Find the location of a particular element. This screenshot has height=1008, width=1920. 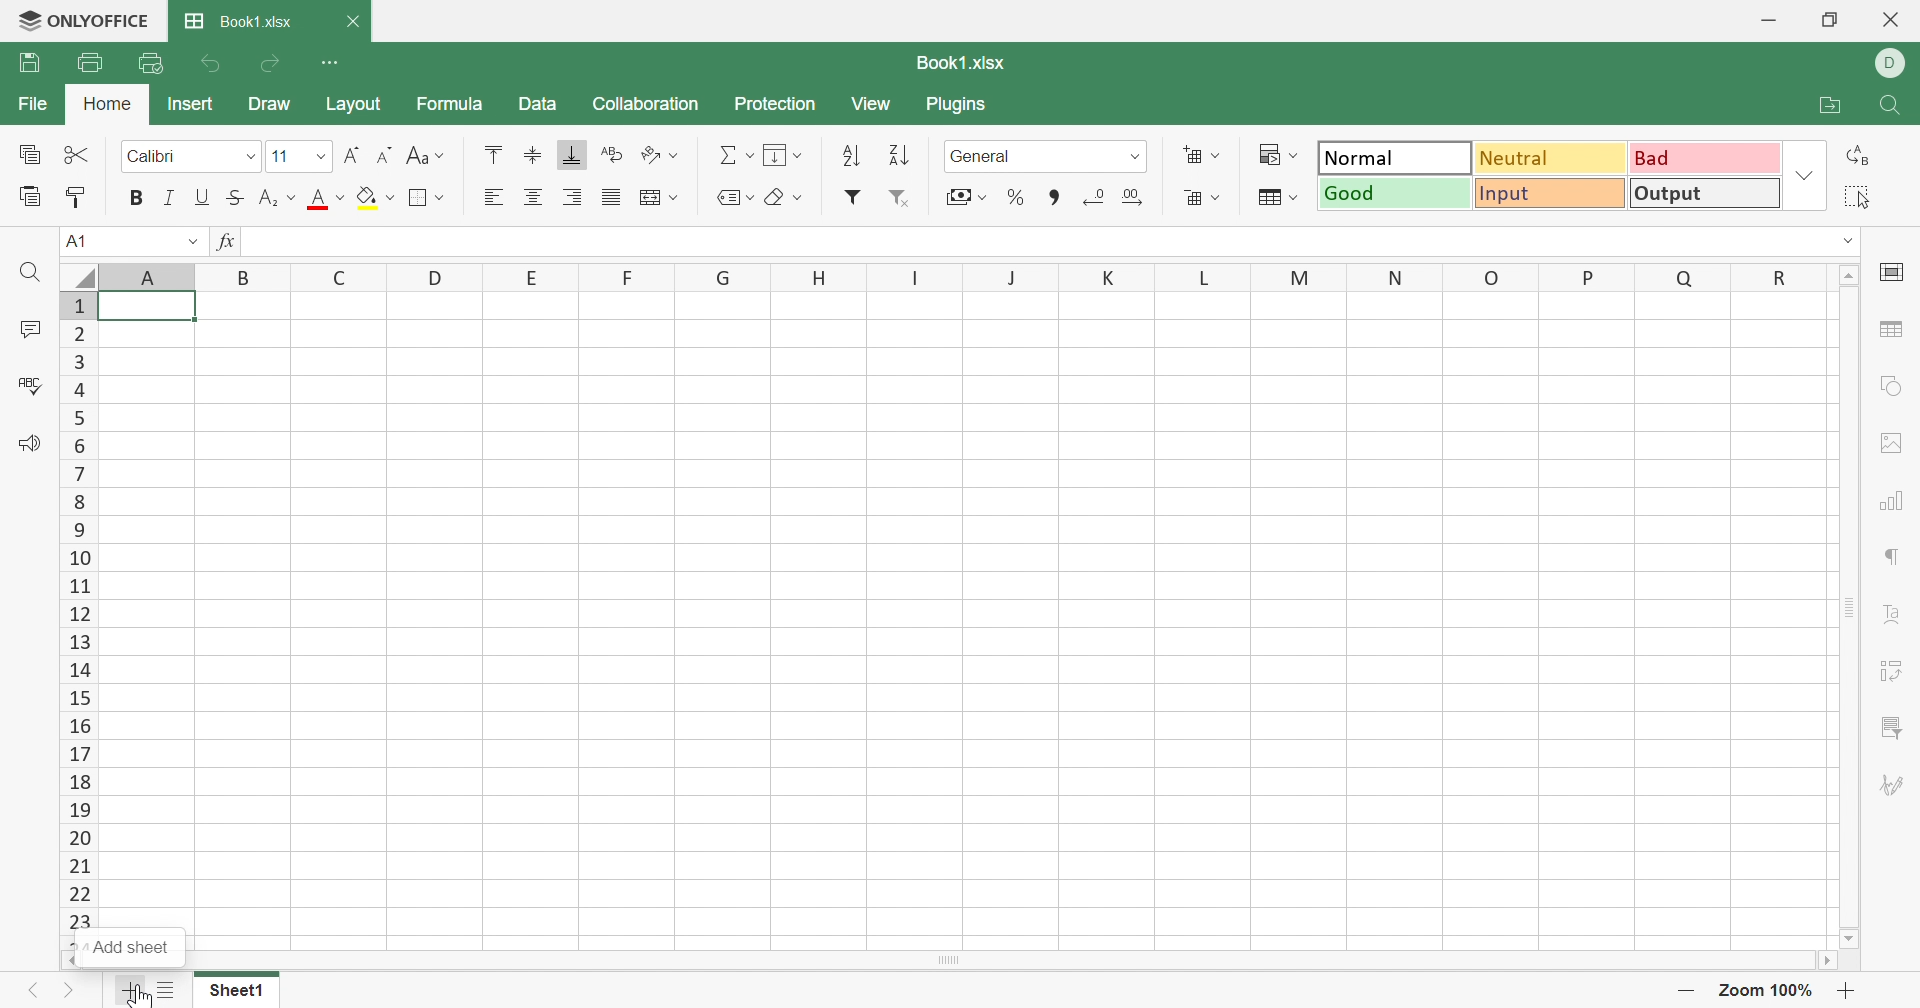

Align Left is located at coordinates (495, 198).